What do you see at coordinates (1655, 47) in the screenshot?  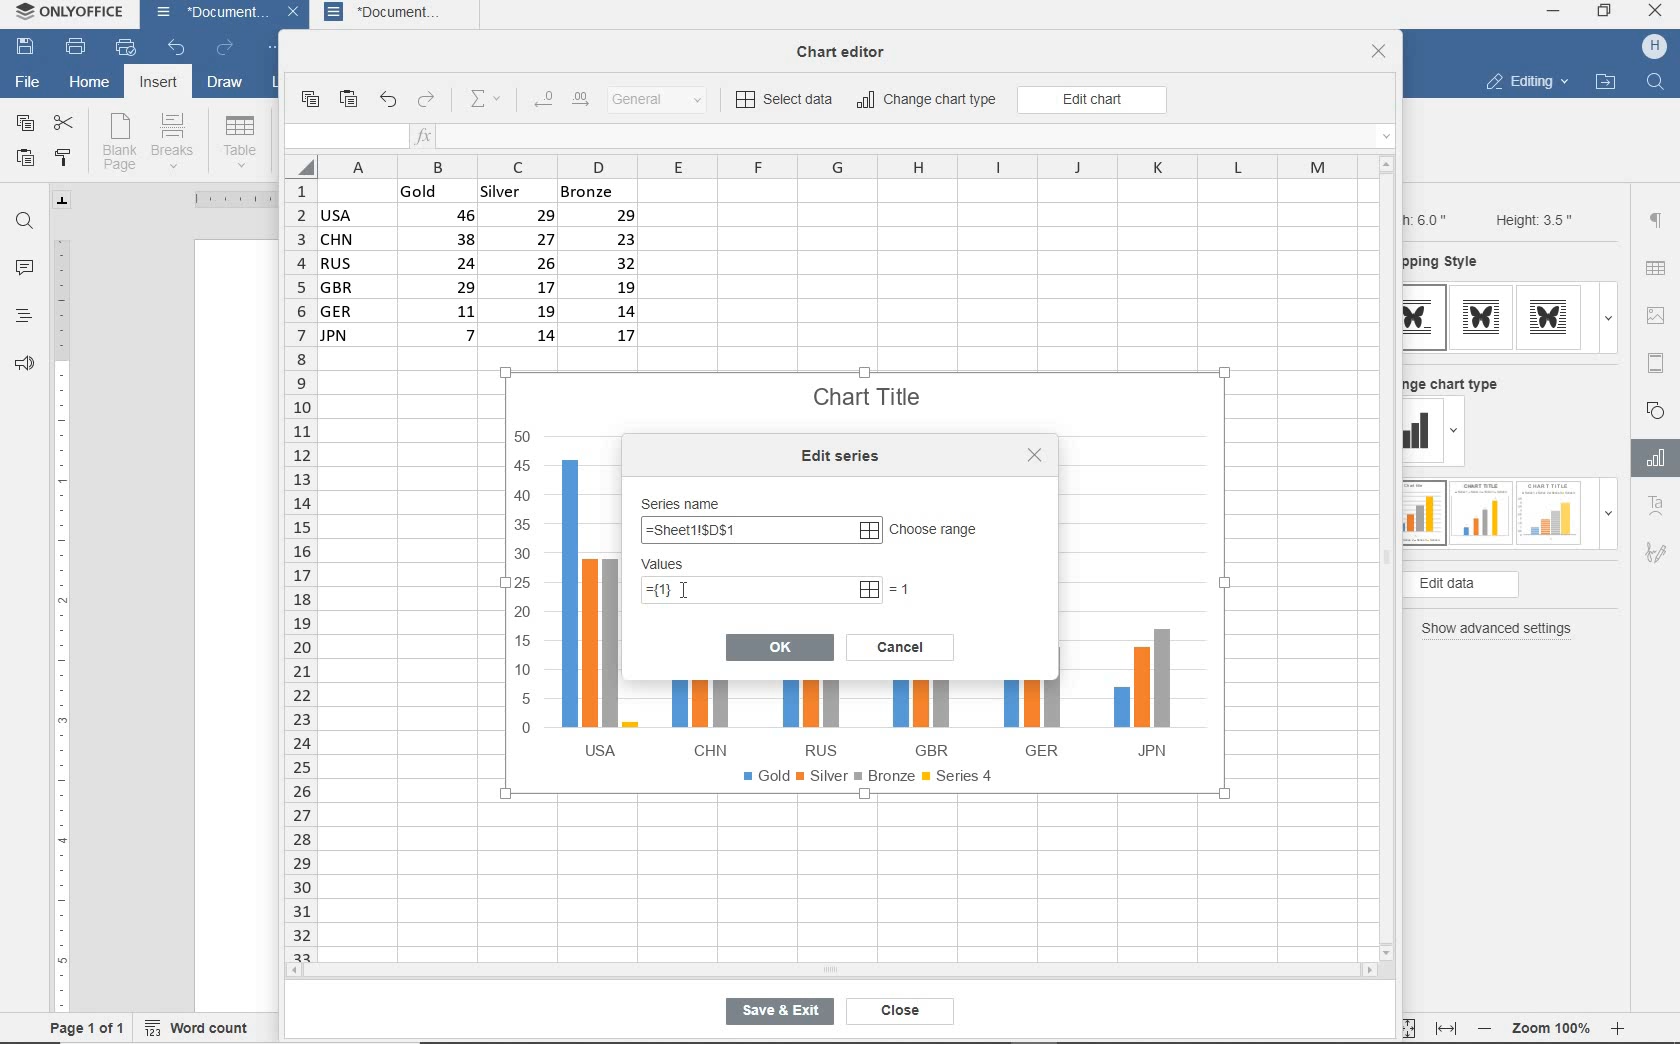 I see `hp` at bounding box center [1655, 47].